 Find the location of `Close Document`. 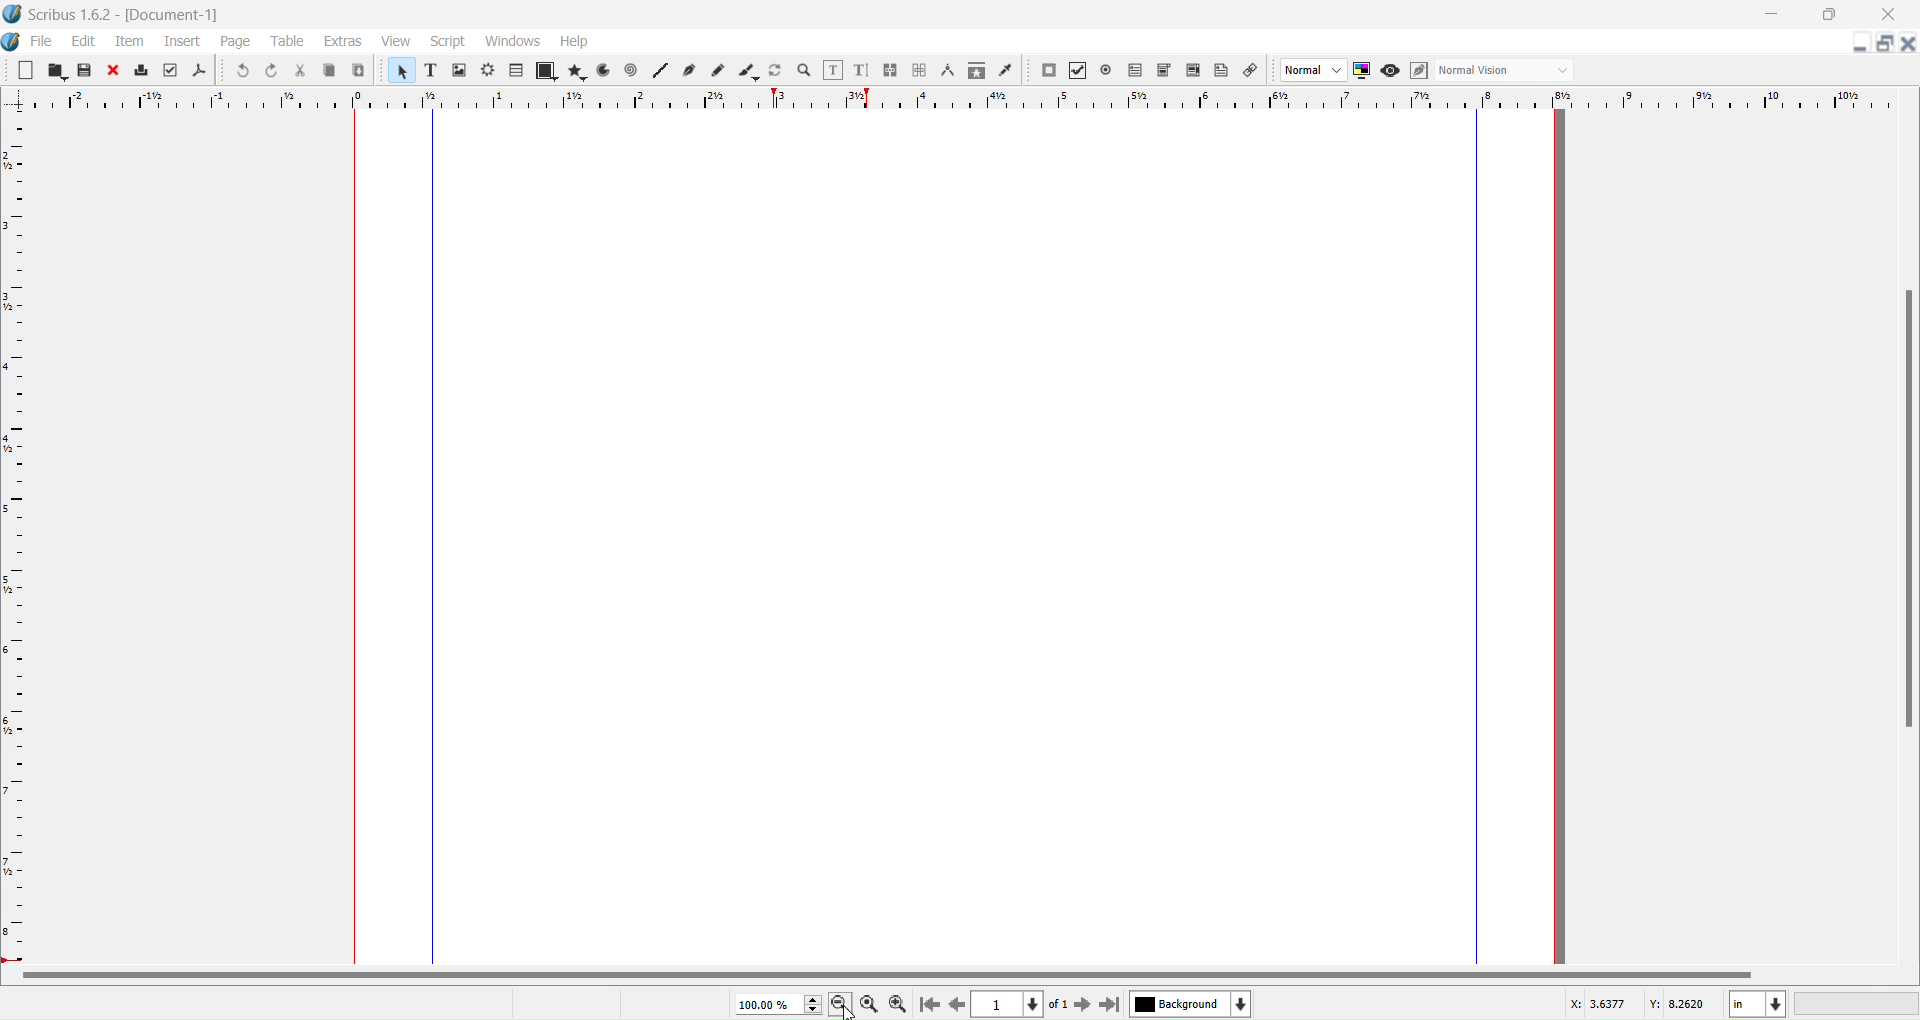

Close Document is located at coordinates (1908, 45).